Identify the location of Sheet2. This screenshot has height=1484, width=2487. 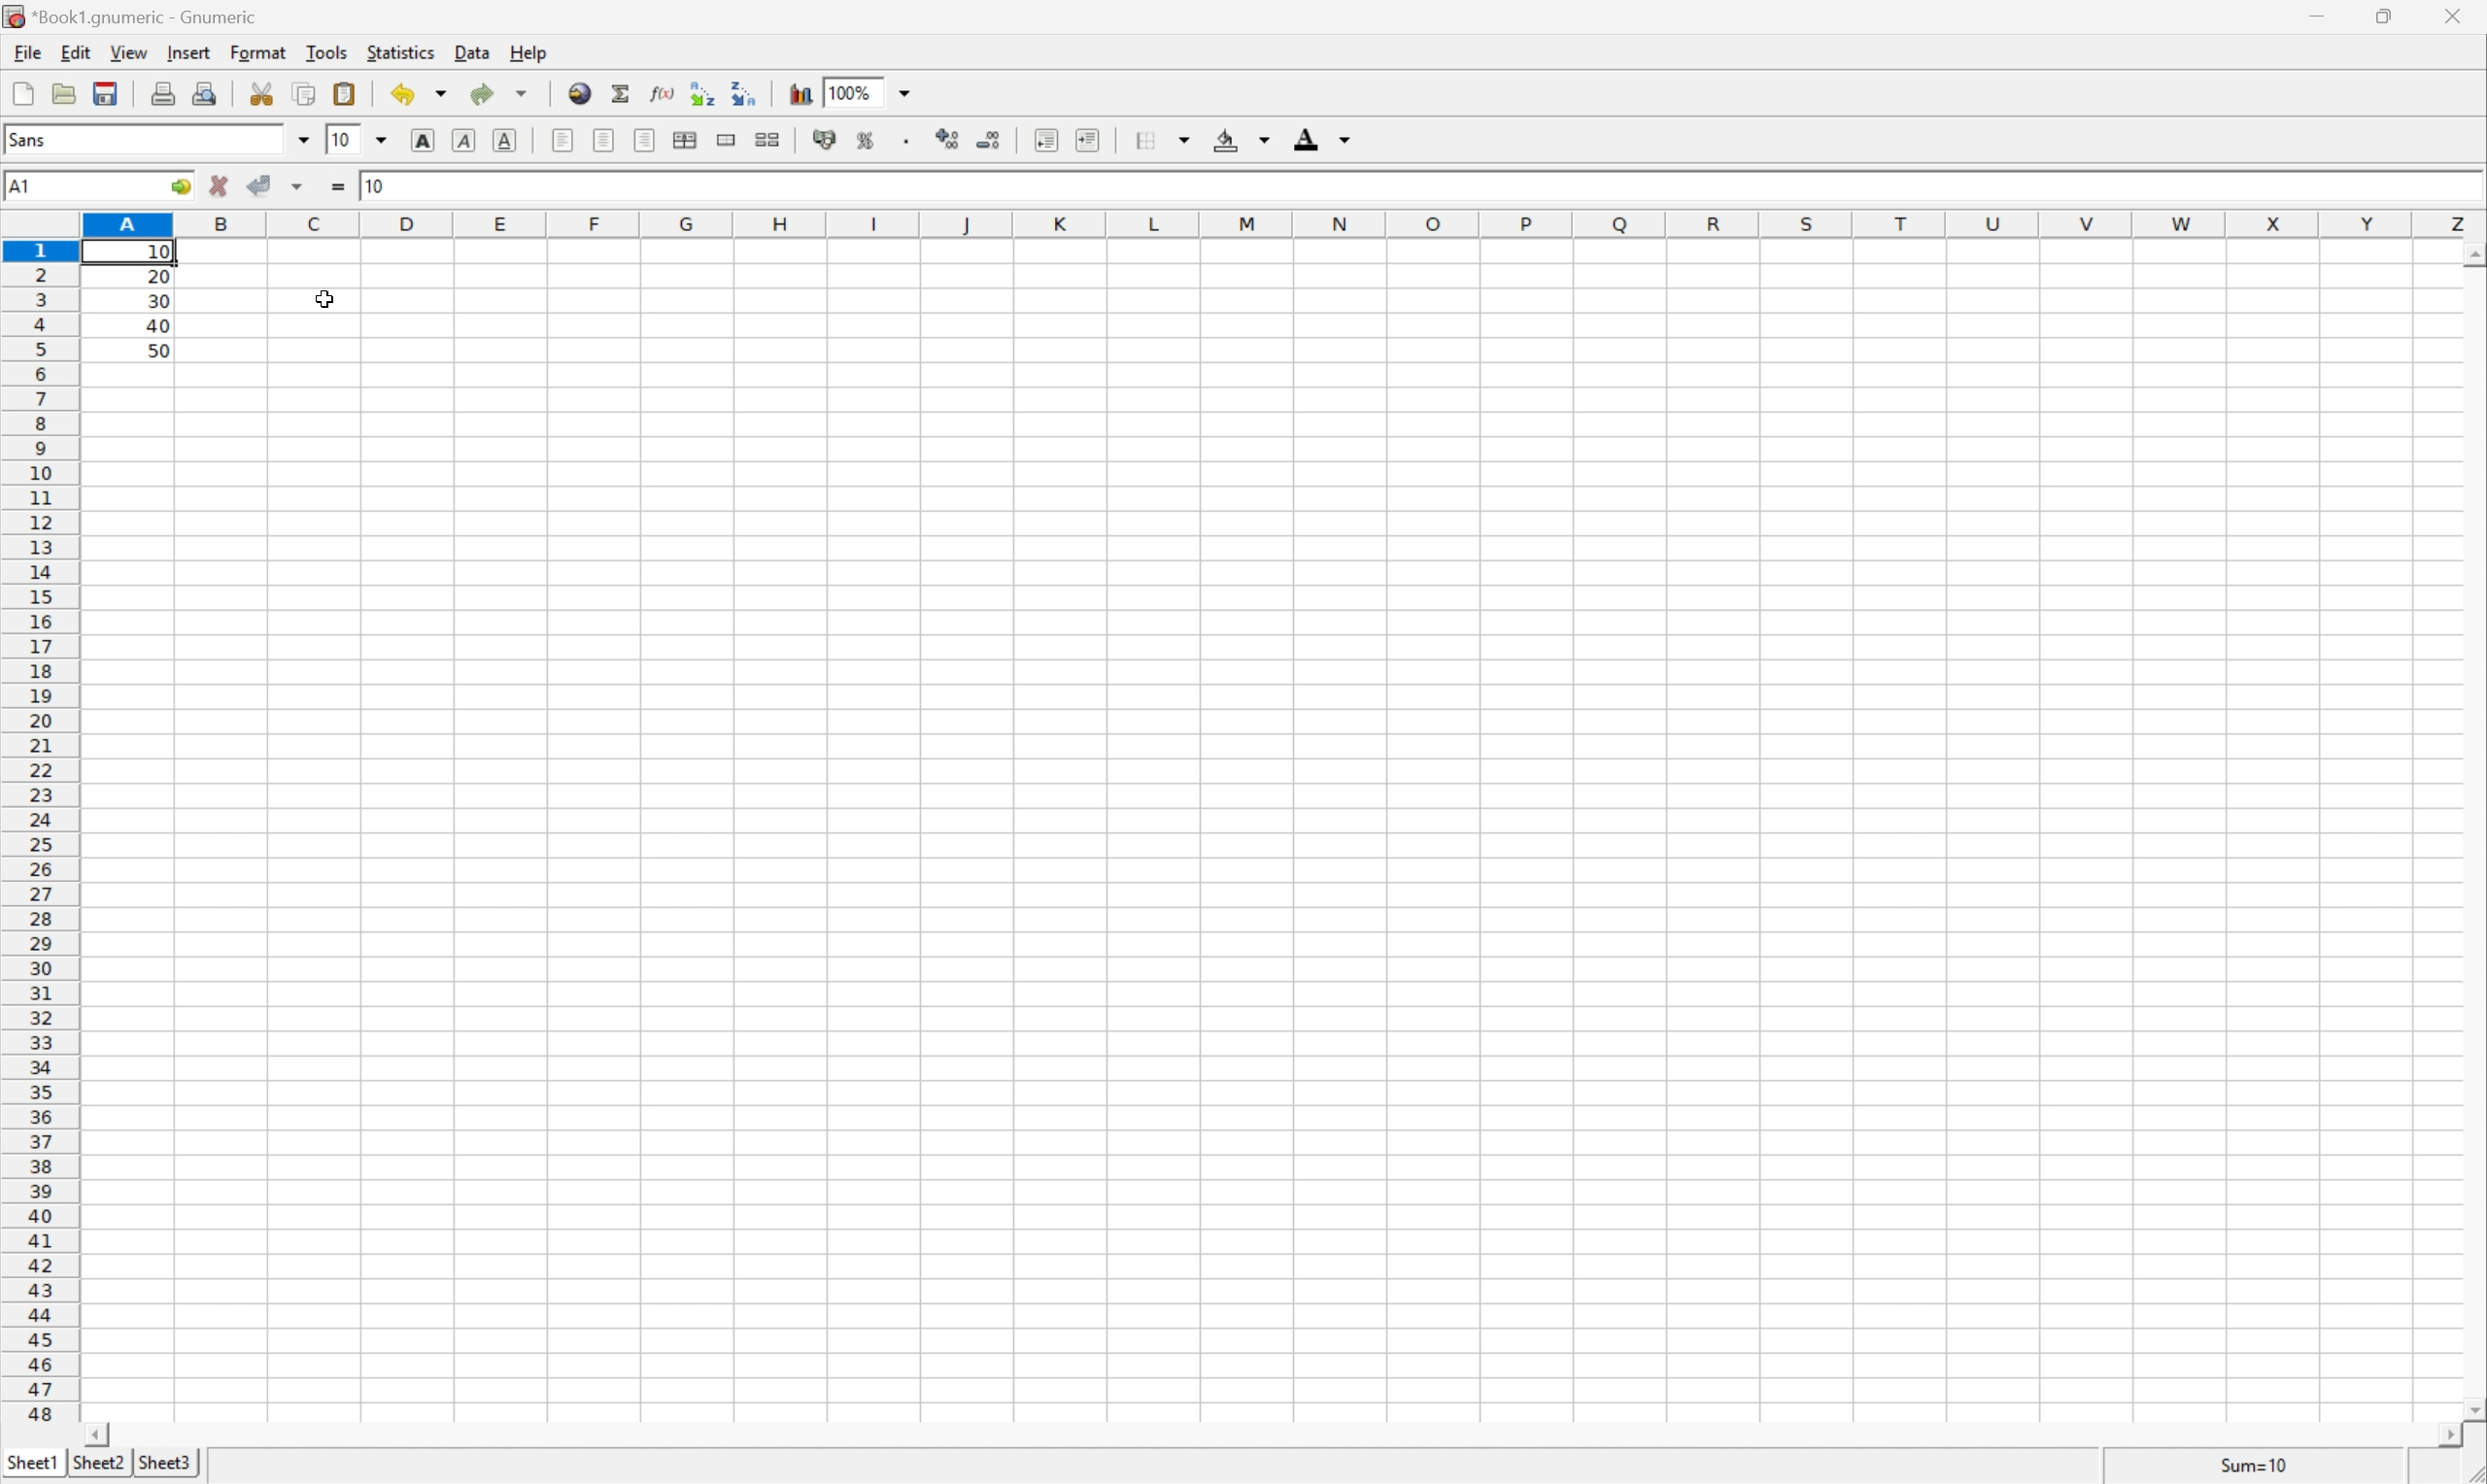
(98, 1464).